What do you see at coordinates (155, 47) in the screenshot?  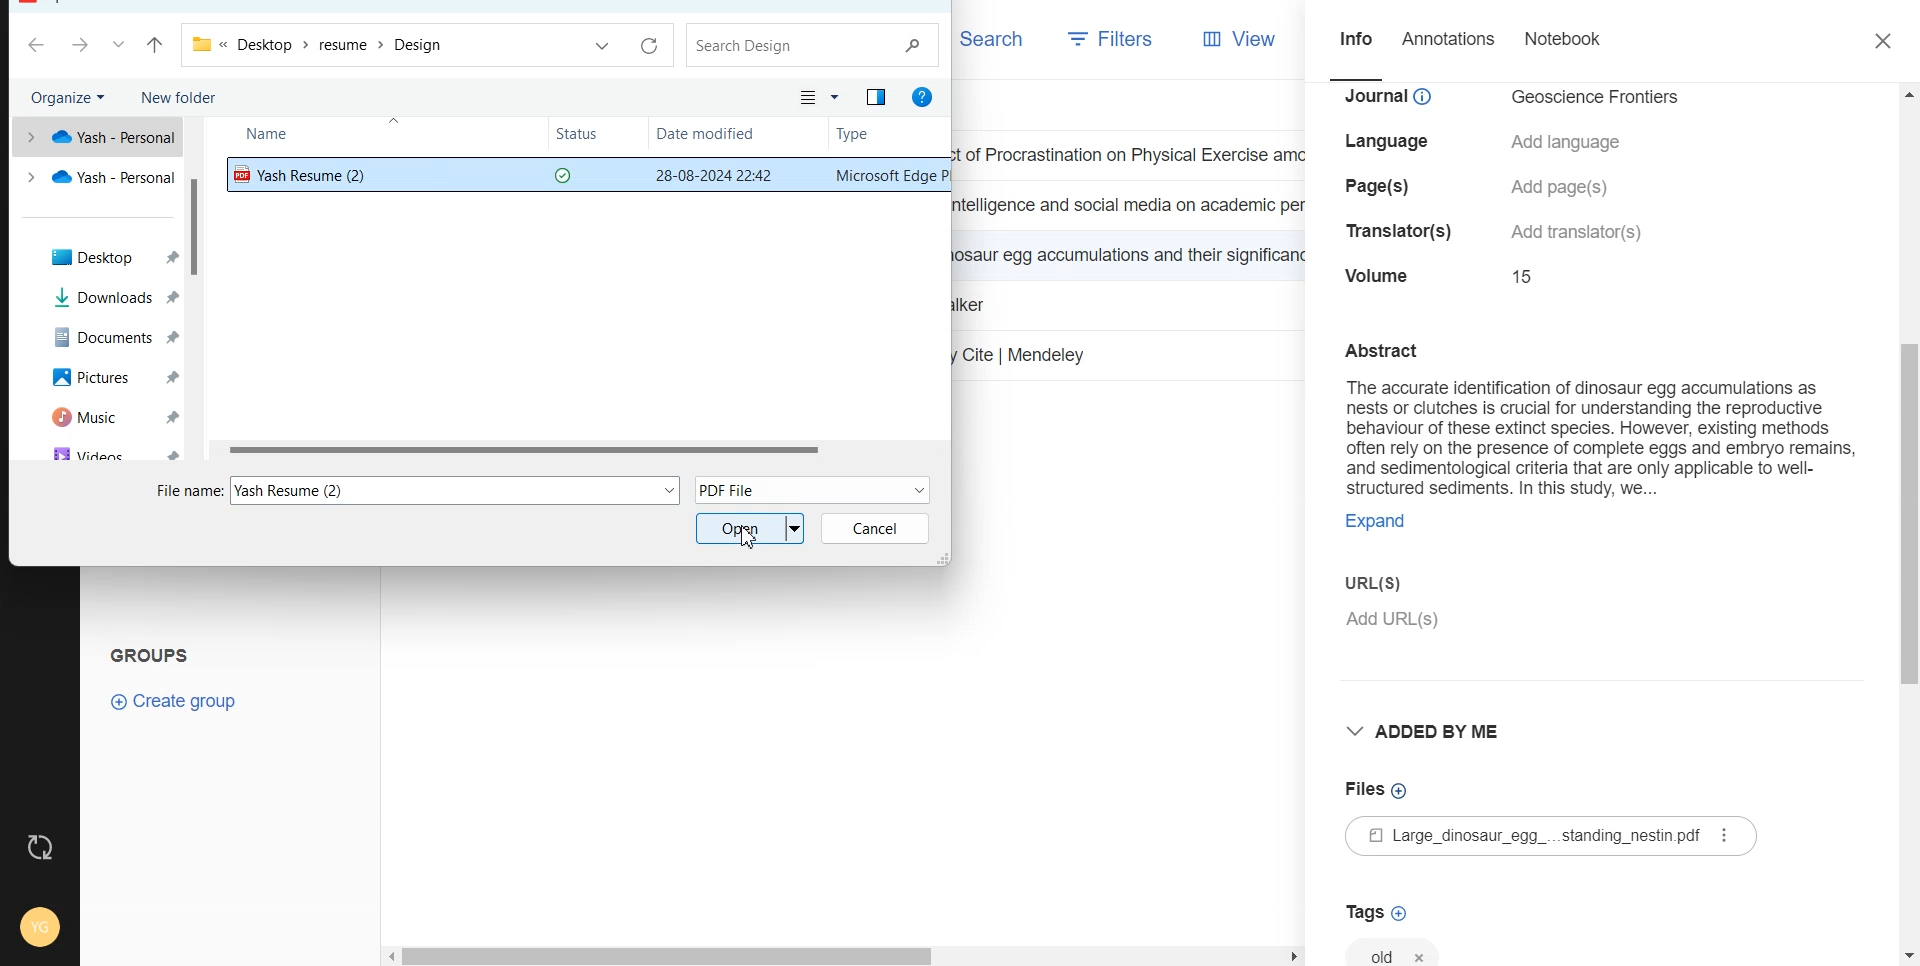 I see `Up to` at bounding box center [155, 47].